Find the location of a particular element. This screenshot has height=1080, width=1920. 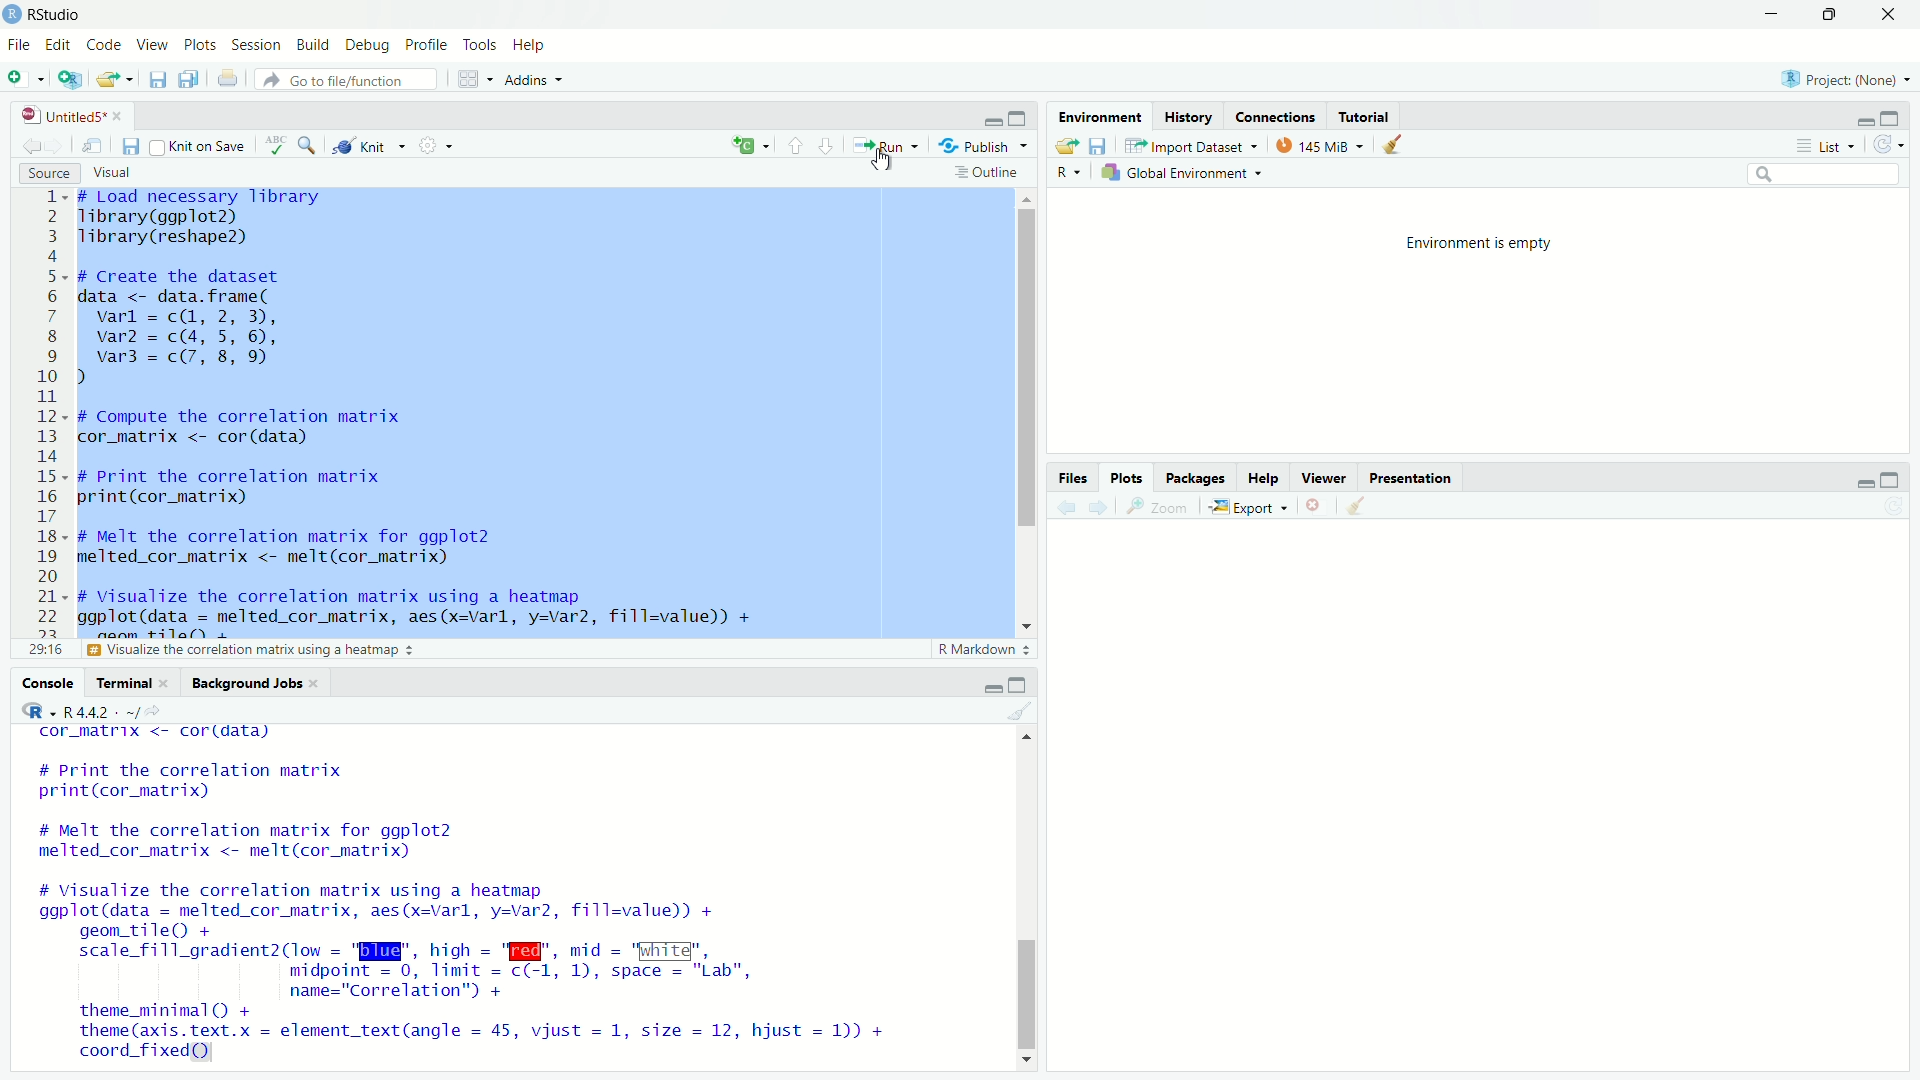

viewer is located at coordinates (1323, 477).